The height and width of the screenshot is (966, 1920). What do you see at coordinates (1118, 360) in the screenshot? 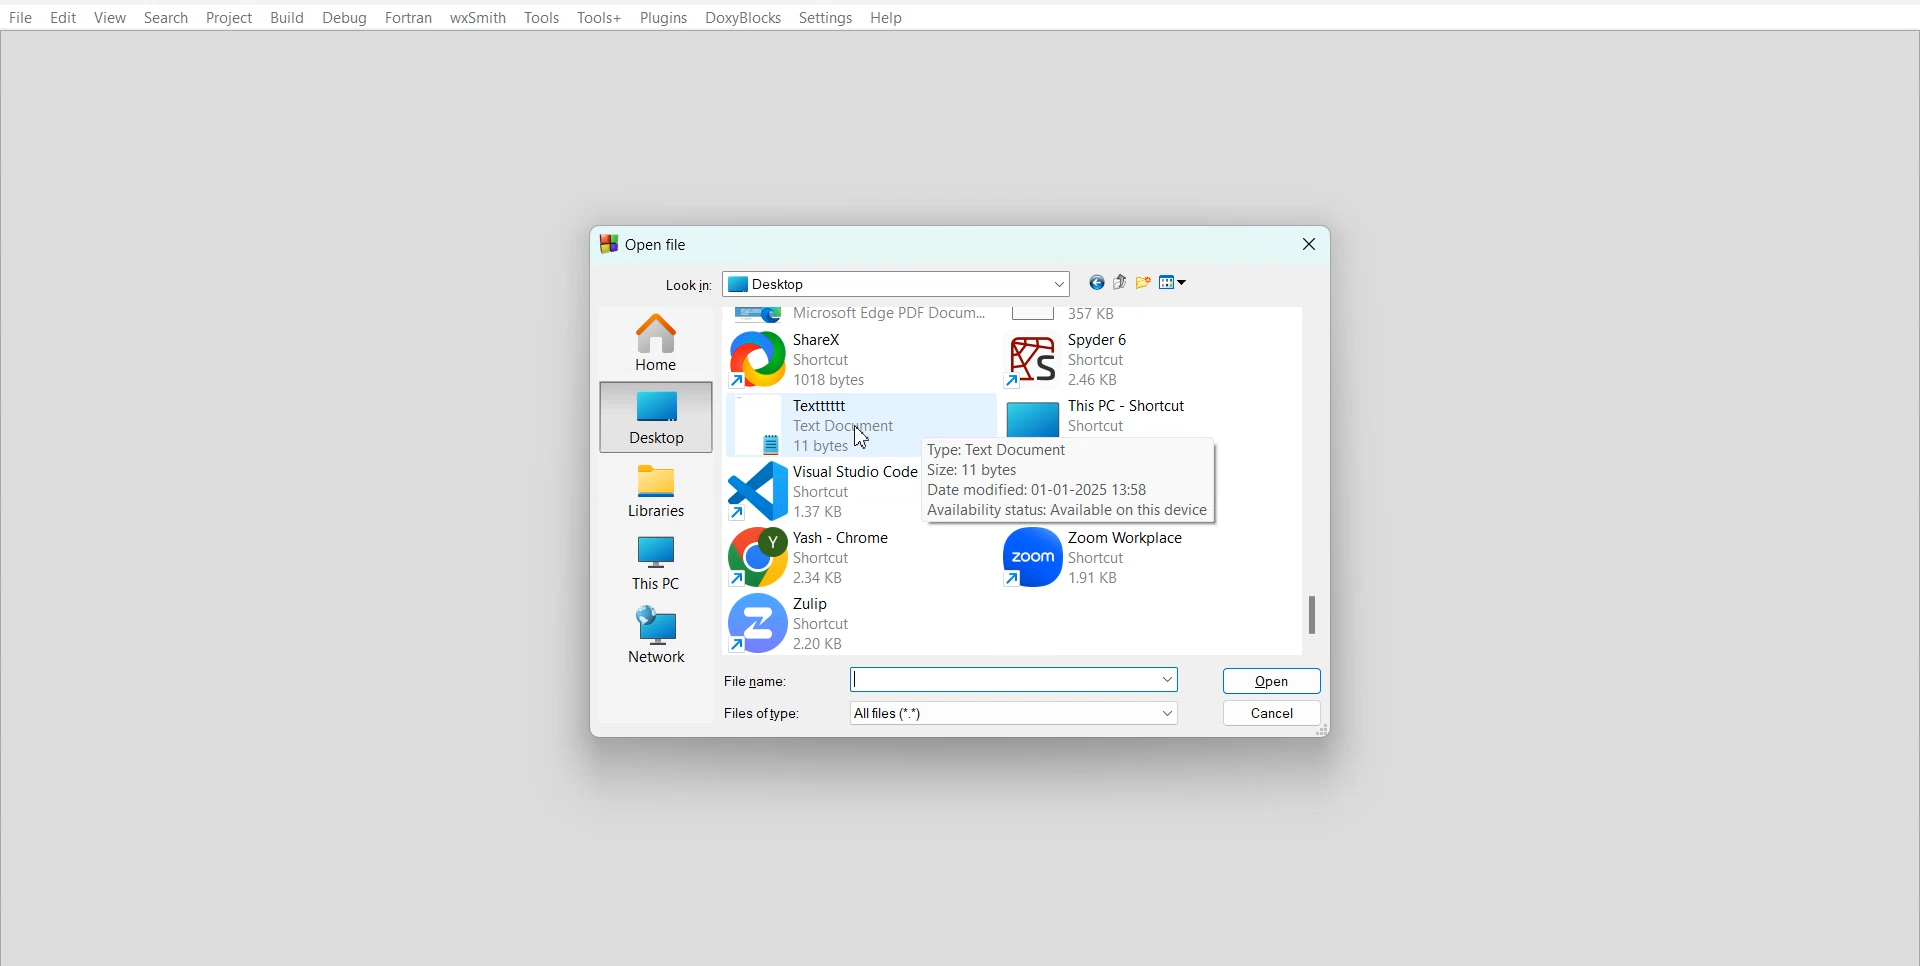
I see `Spyder` at bounding box center [1118, 360].